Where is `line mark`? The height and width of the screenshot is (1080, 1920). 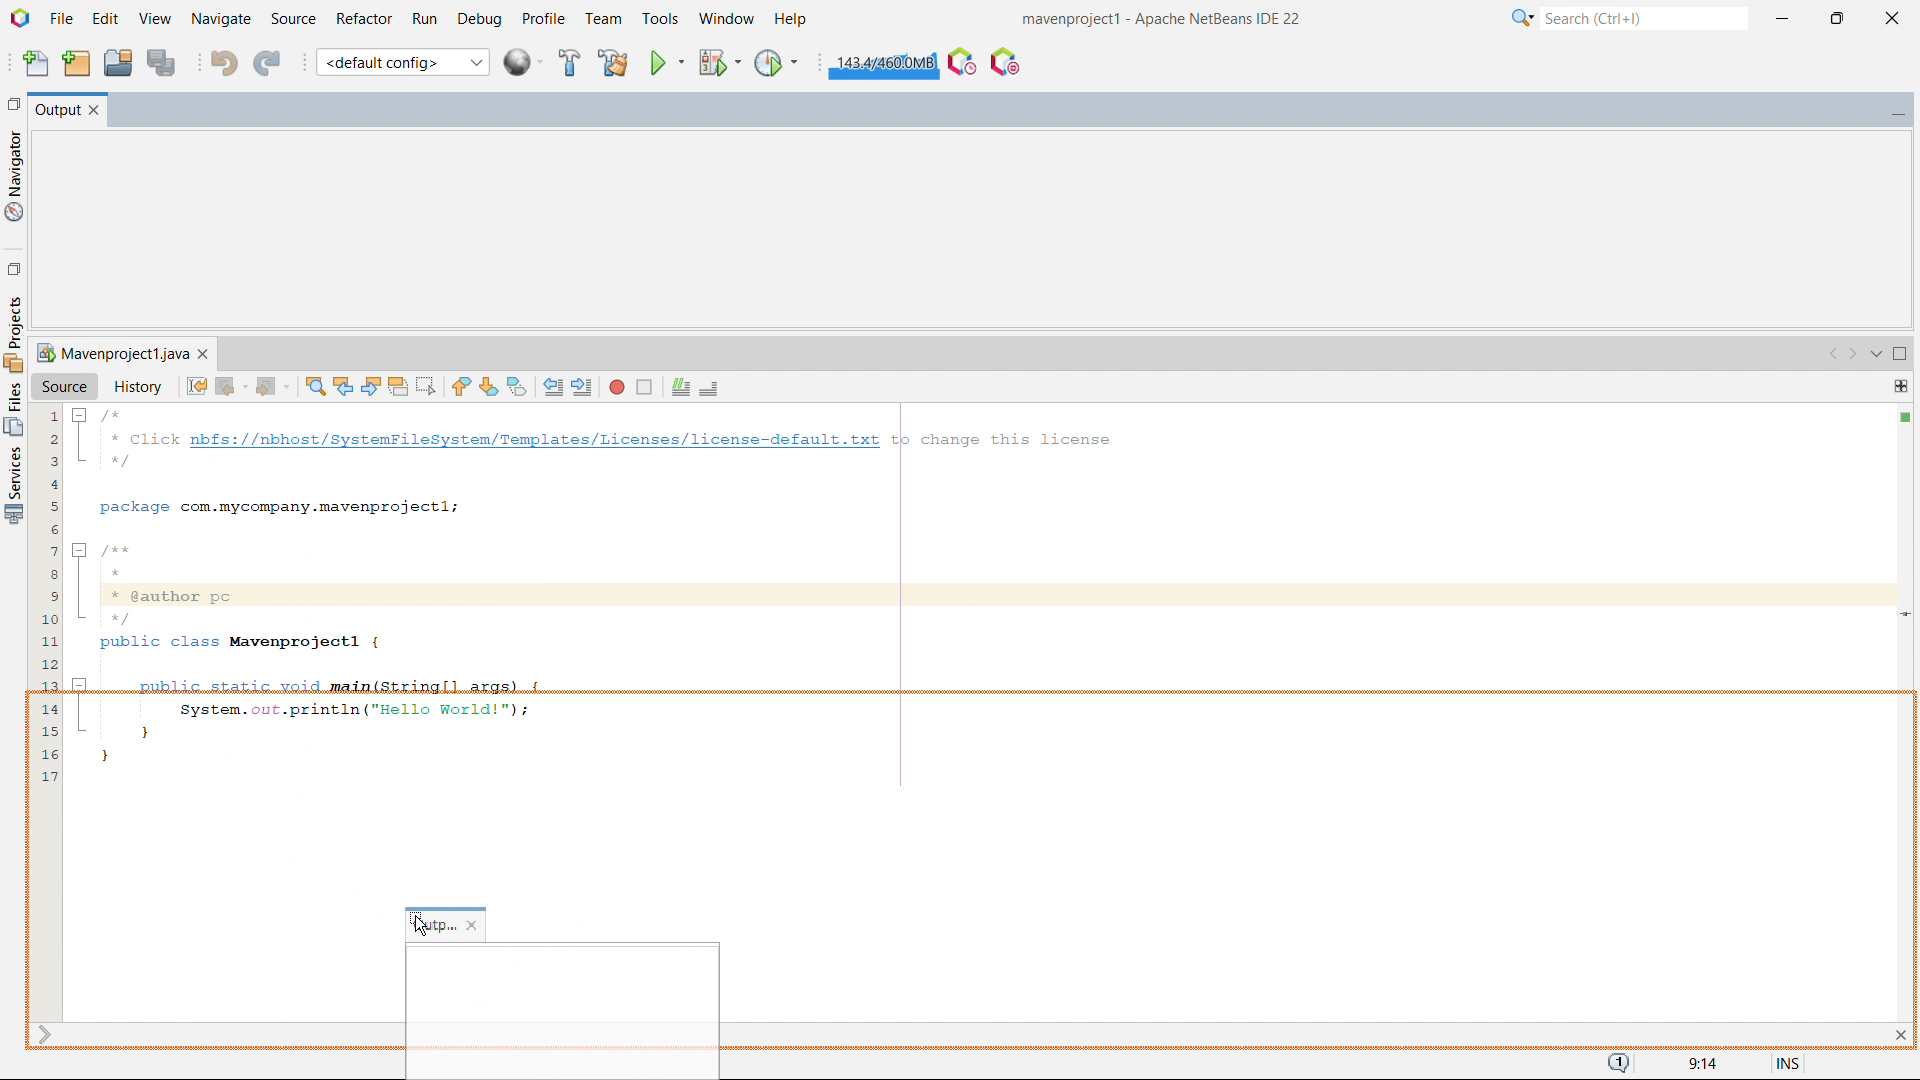 line mark is located at coordinates (1902, 613).